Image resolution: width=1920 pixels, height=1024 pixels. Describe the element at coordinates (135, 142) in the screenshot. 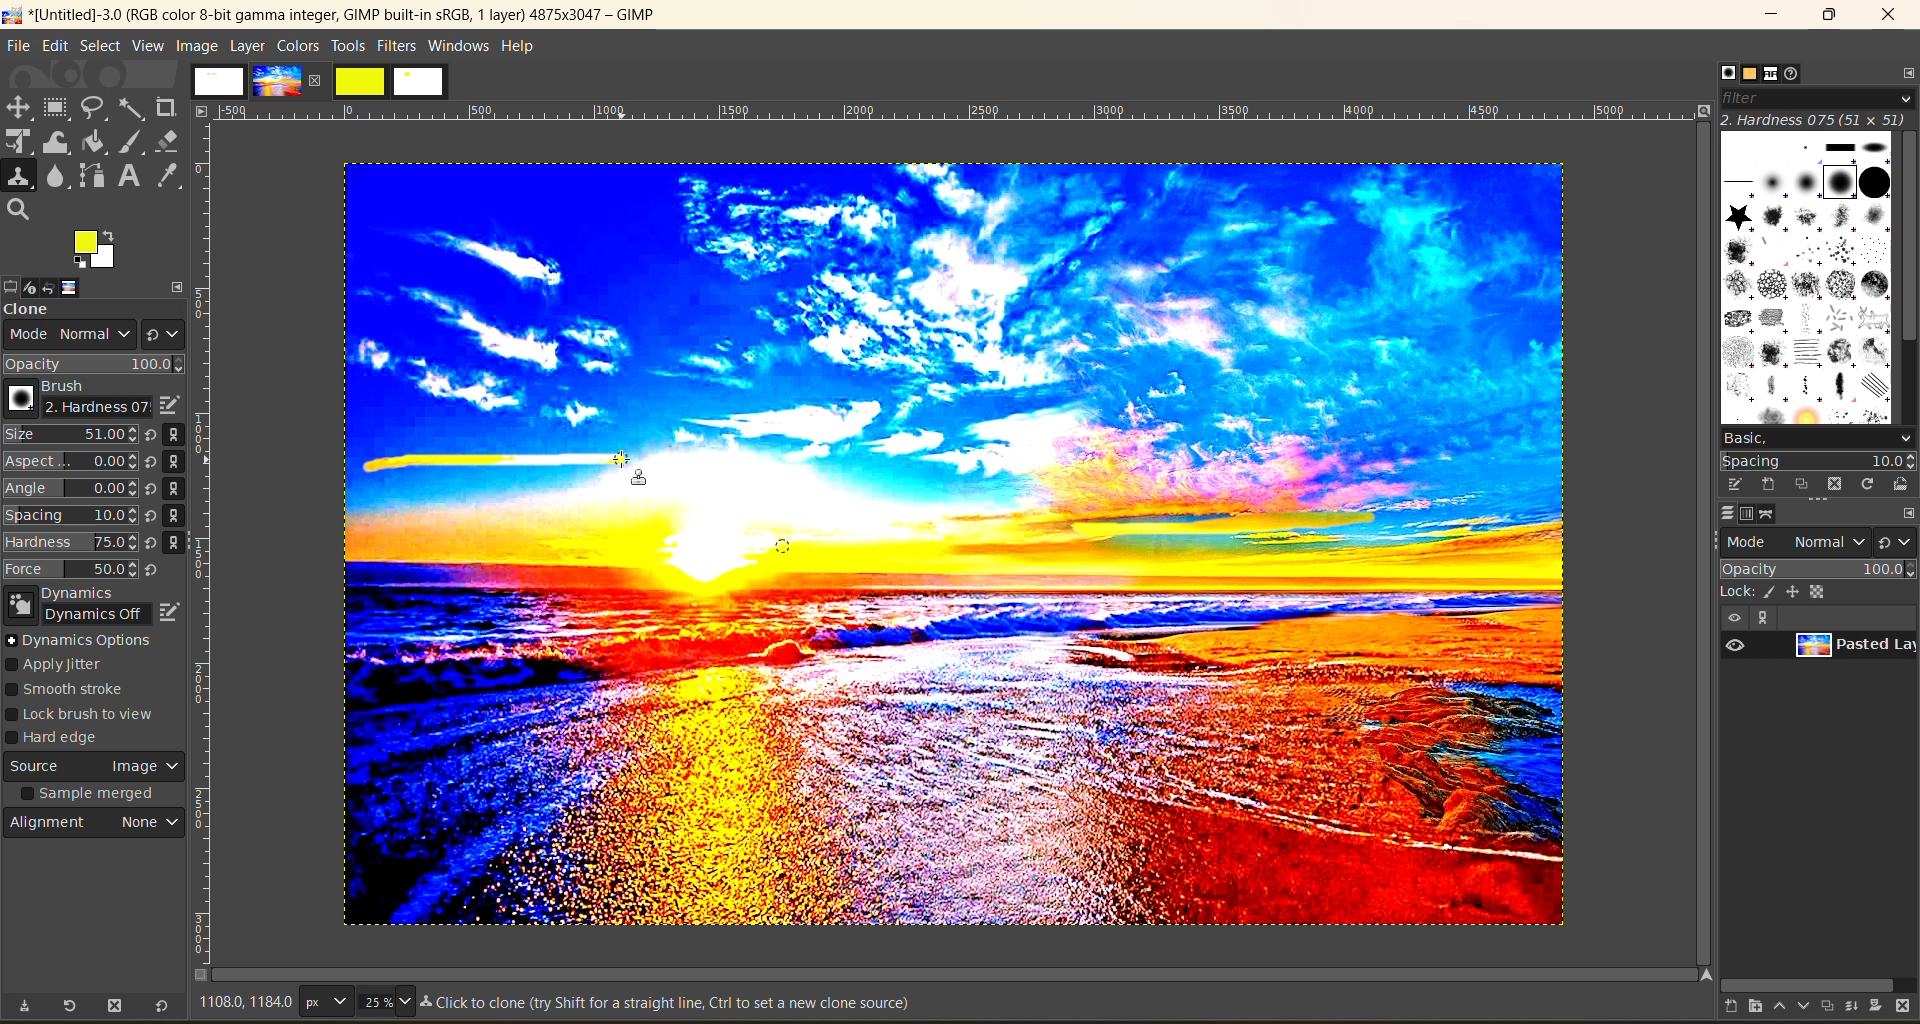

I see `ink tool` at that location.